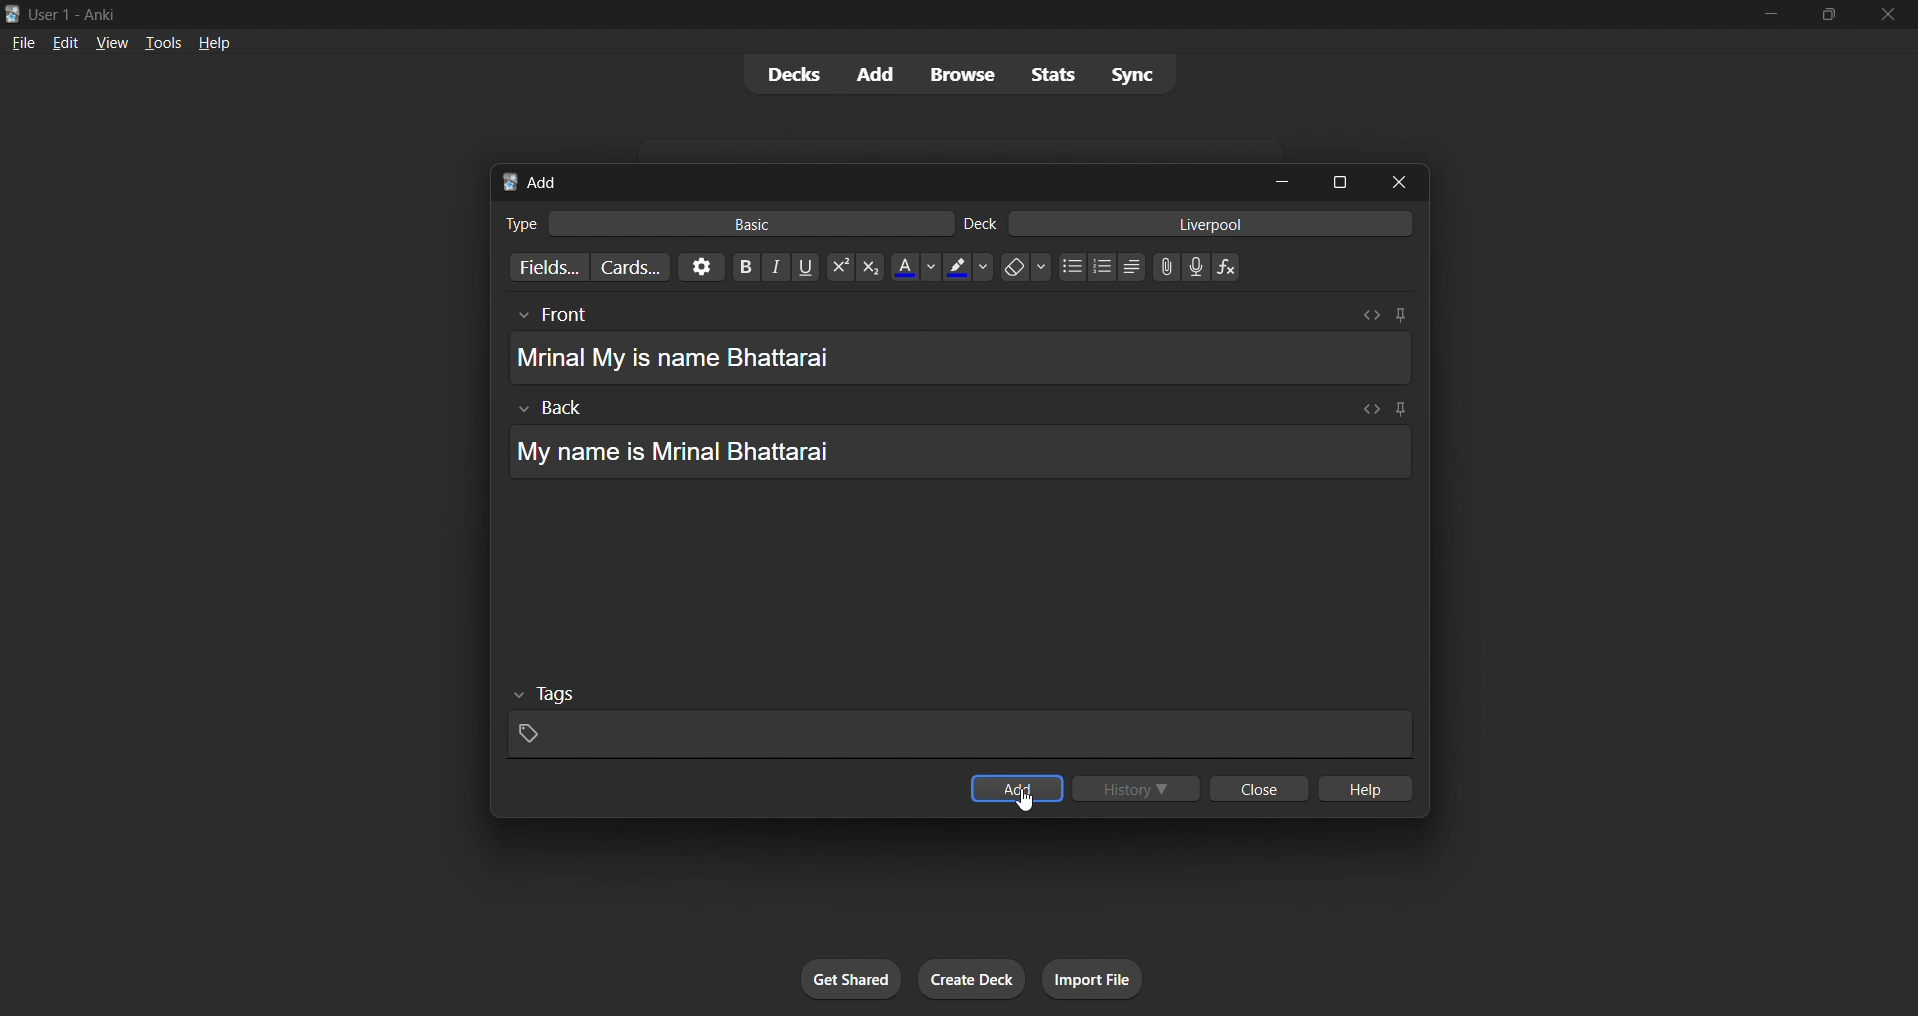  Describe the element at coordinates (869, 75) in the screenshot. I see `add` at that location.